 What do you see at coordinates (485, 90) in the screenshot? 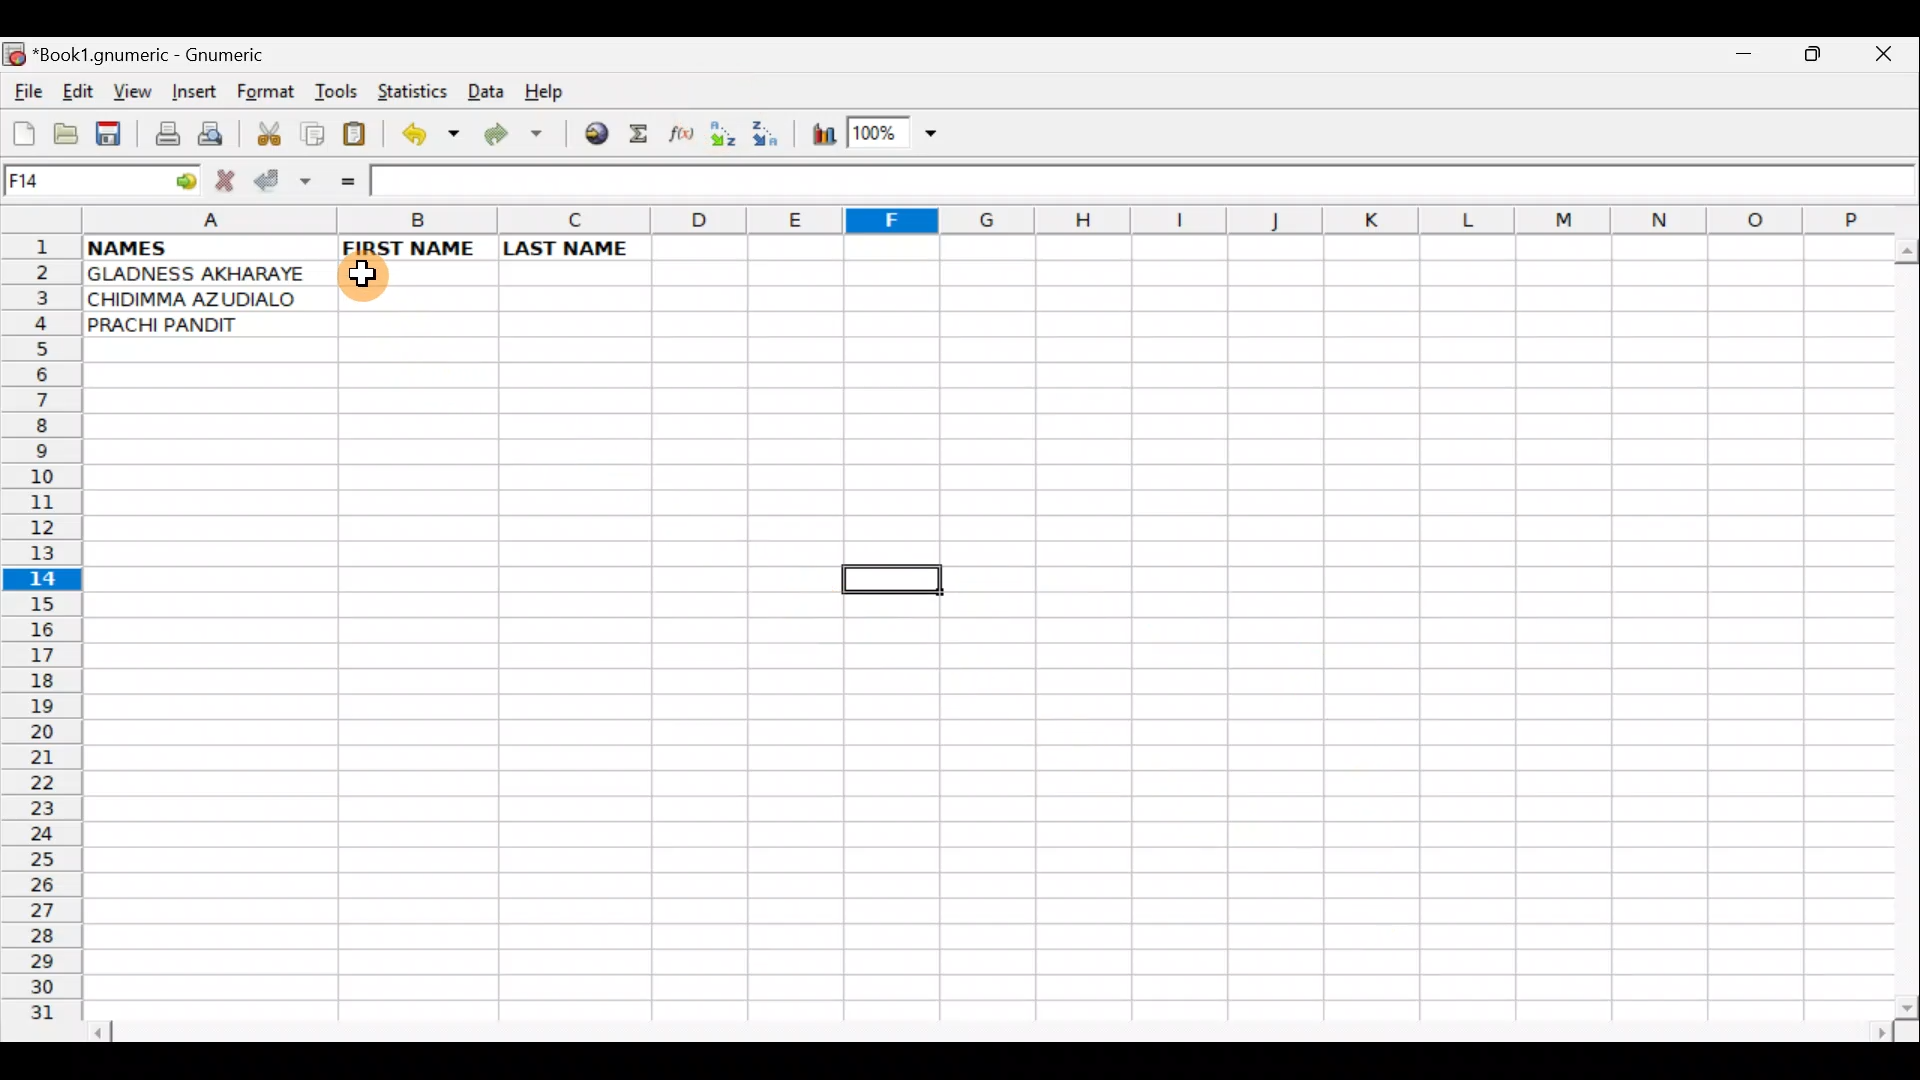
I see `Data` at bounding box center [485, 90].